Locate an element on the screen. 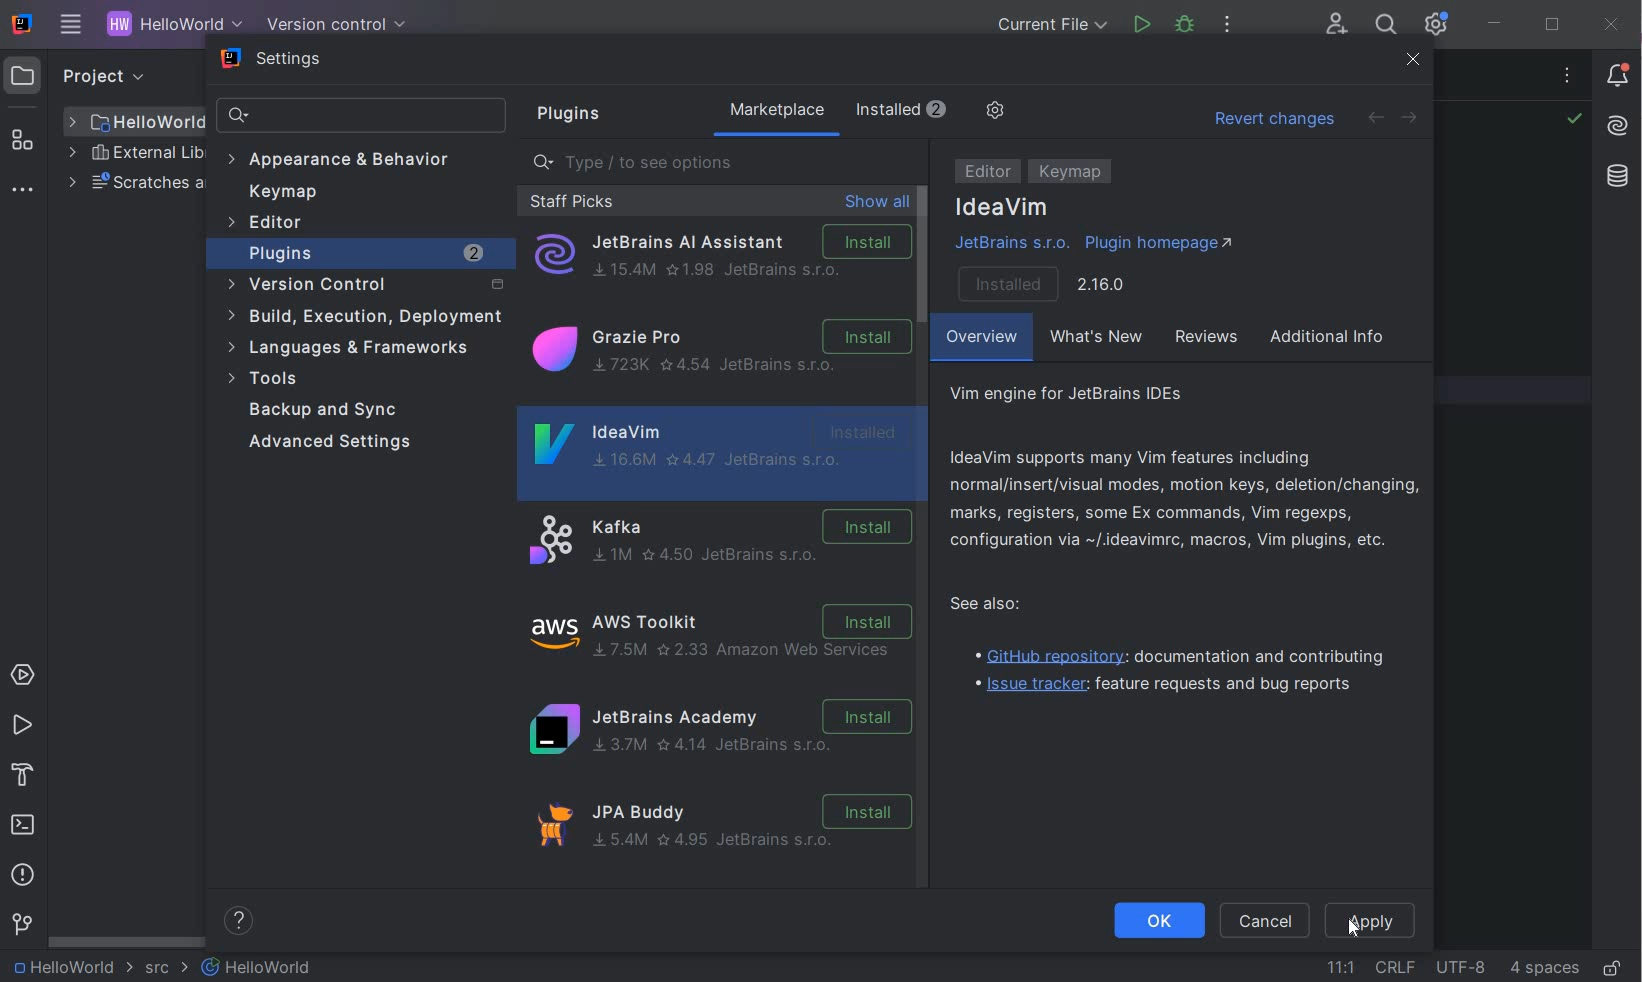  FORWARD is located at coordinates (1410, 119).